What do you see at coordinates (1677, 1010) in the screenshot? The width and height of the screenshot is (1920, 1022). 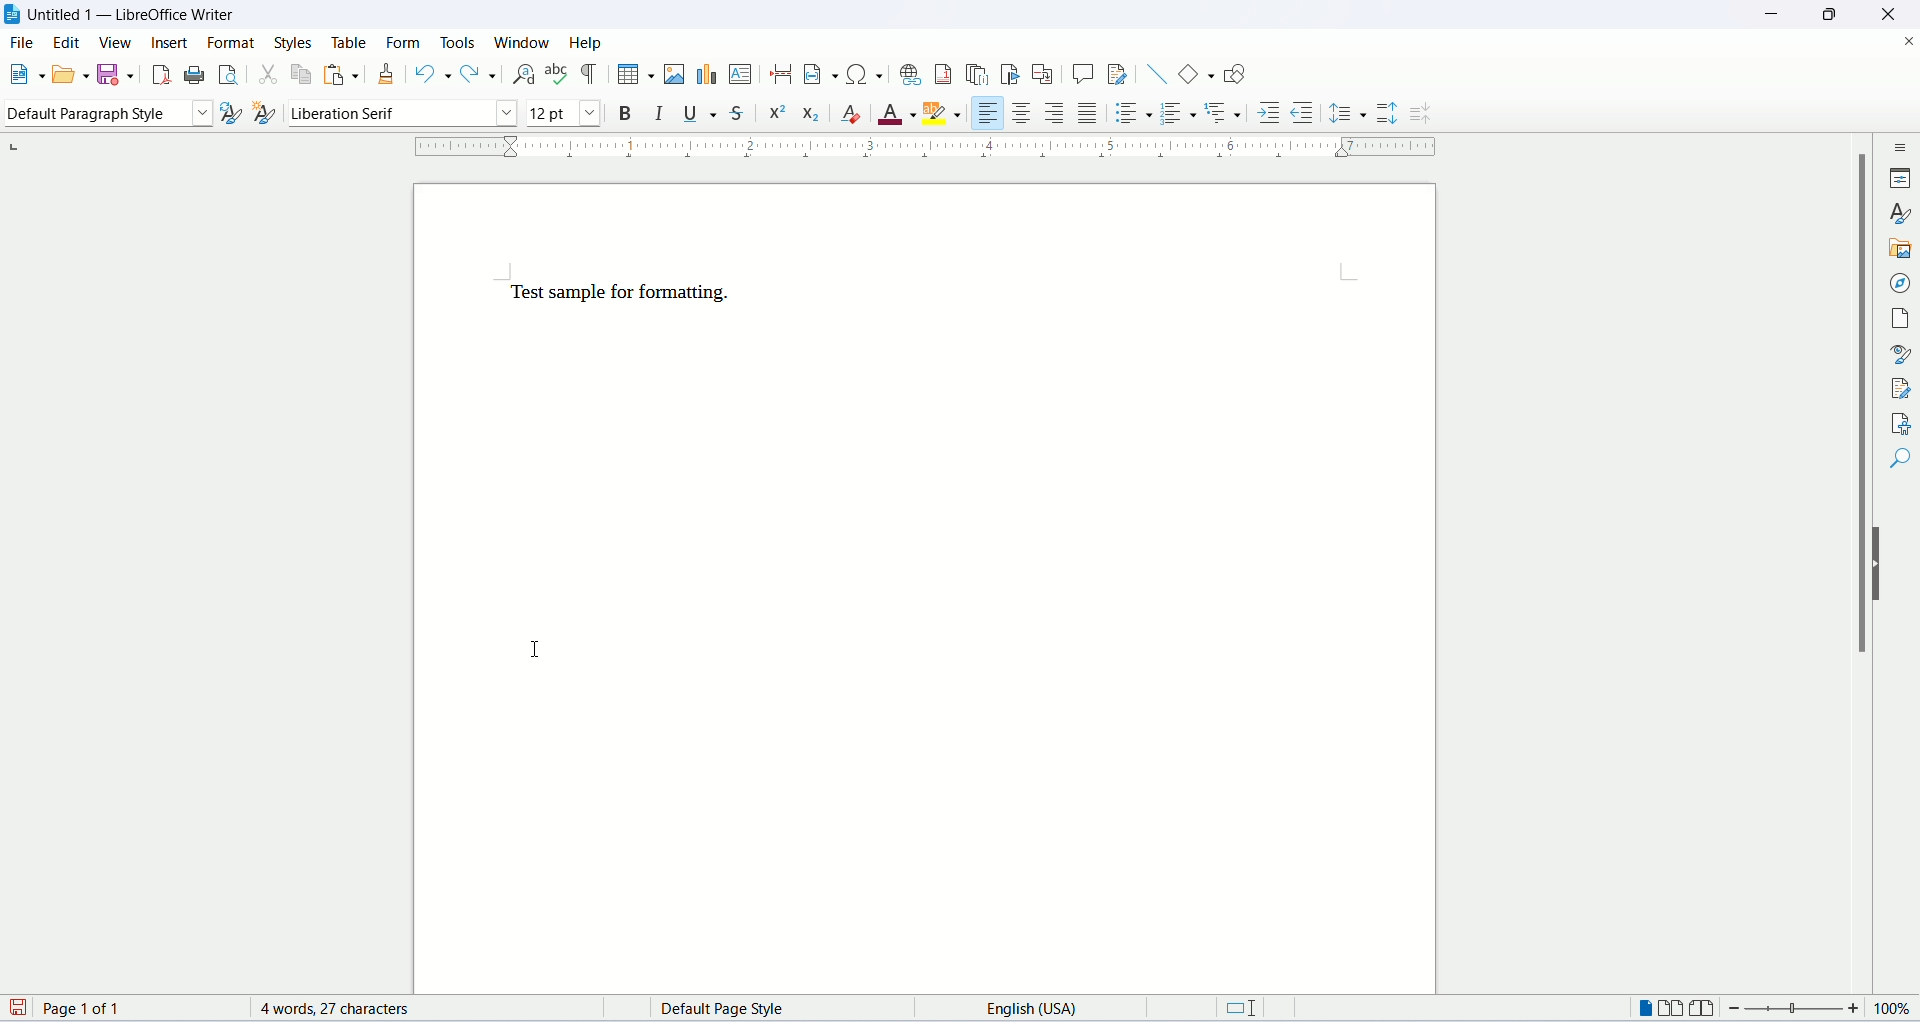 I see `multiple page view` at bounding box center [1677, 1010].